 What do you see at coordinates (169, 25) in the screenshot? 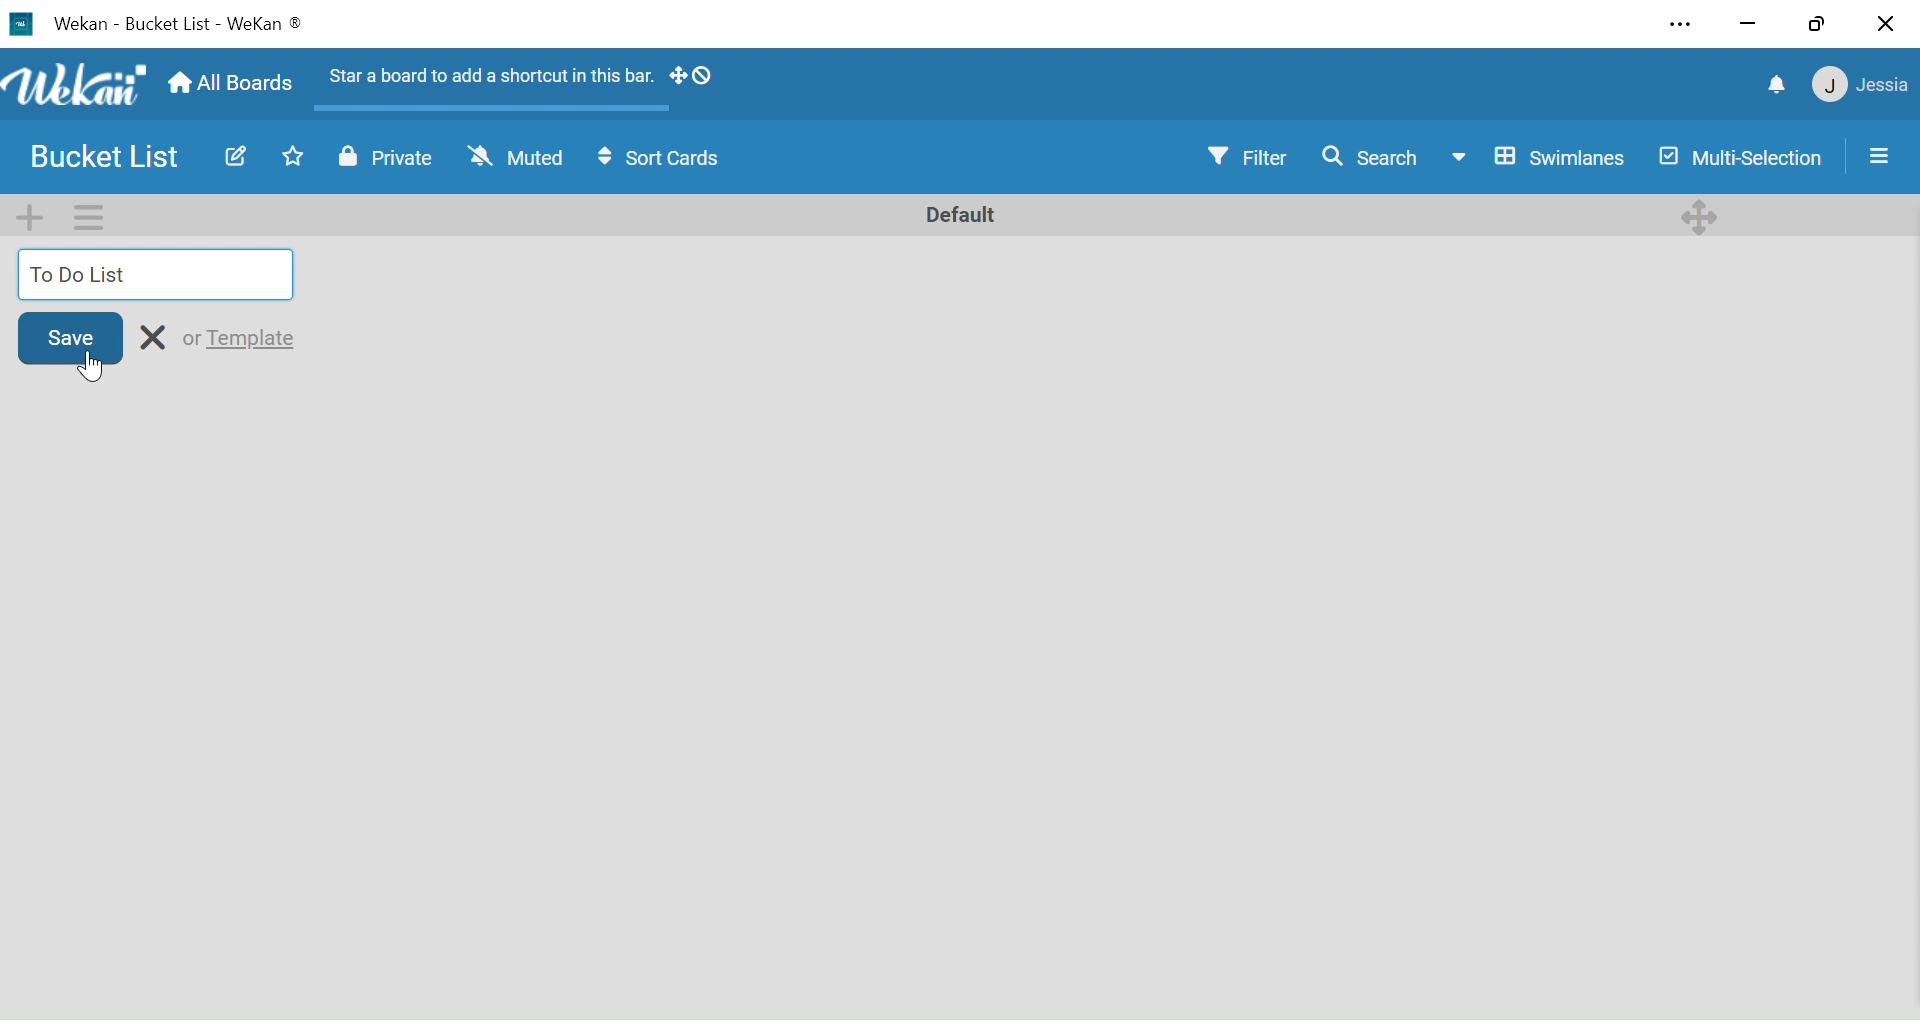
I see `Board name` at bounding box center [169, 25].